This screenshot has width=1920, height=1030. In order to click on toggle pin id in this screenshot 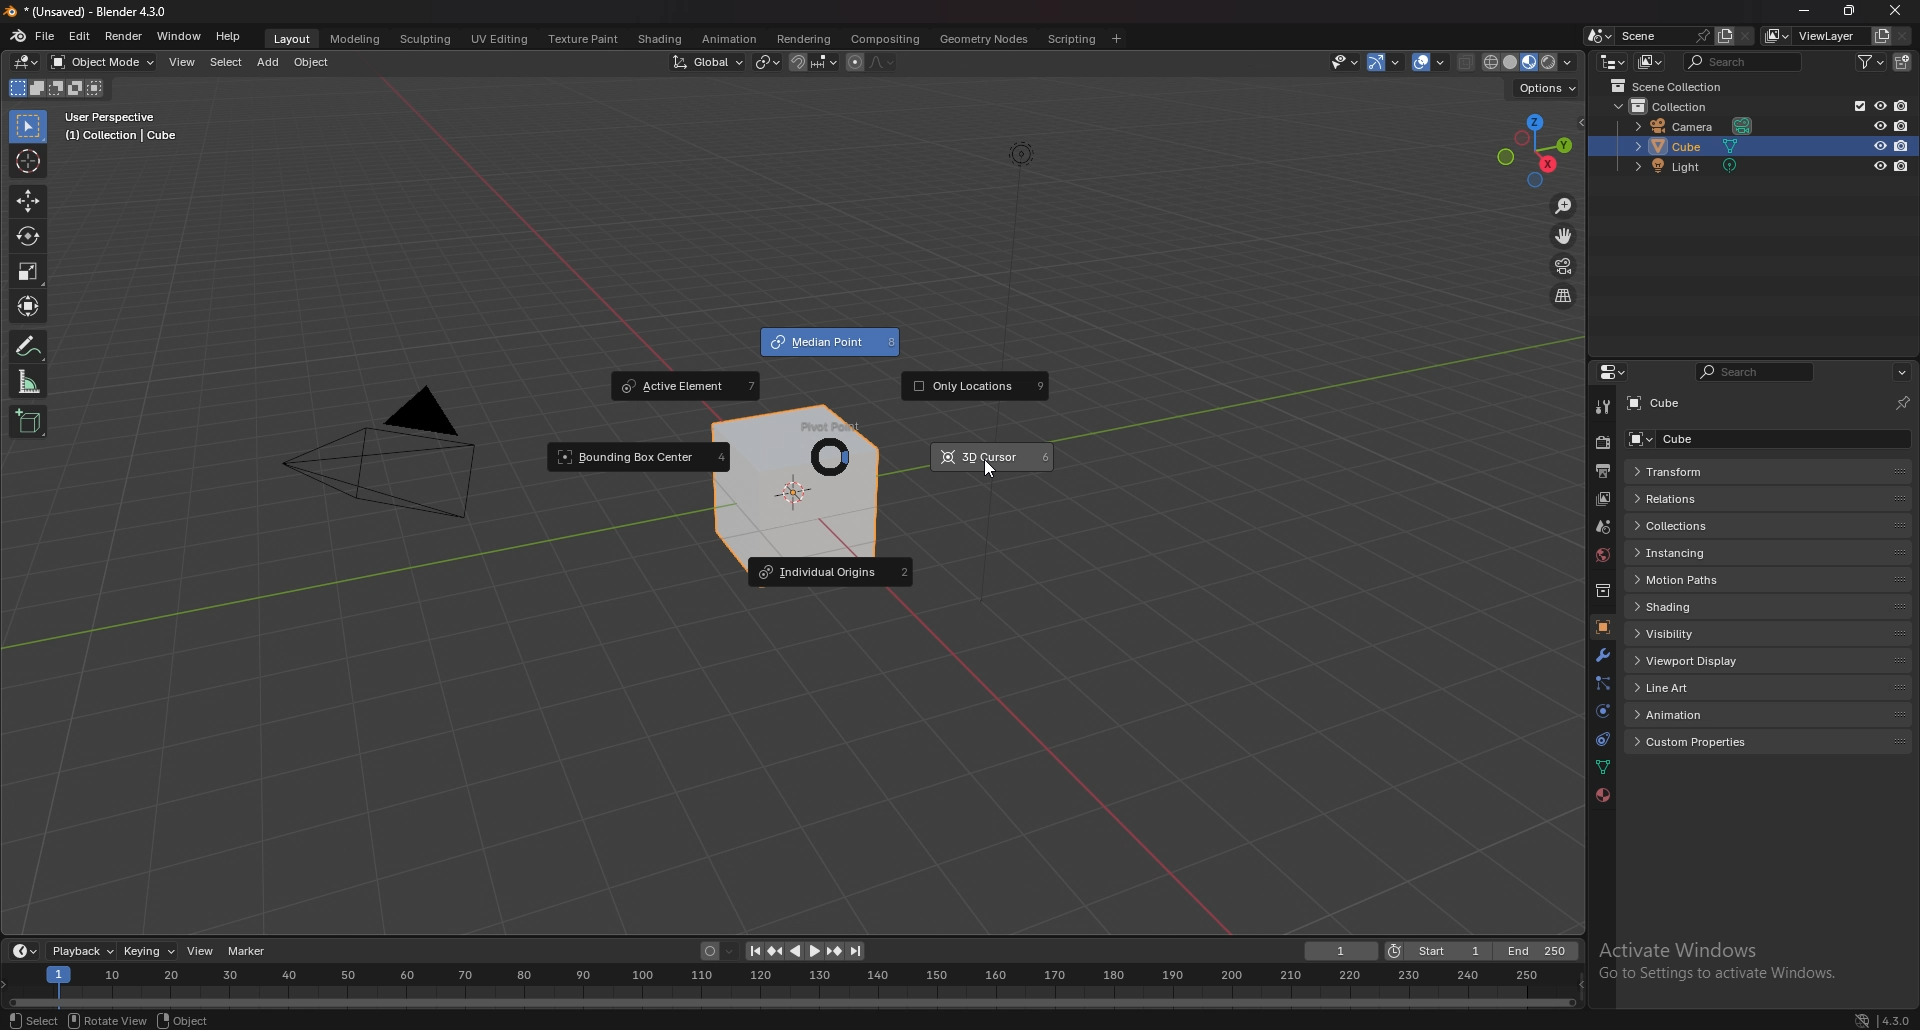, I will do `click(1904, 401)`.